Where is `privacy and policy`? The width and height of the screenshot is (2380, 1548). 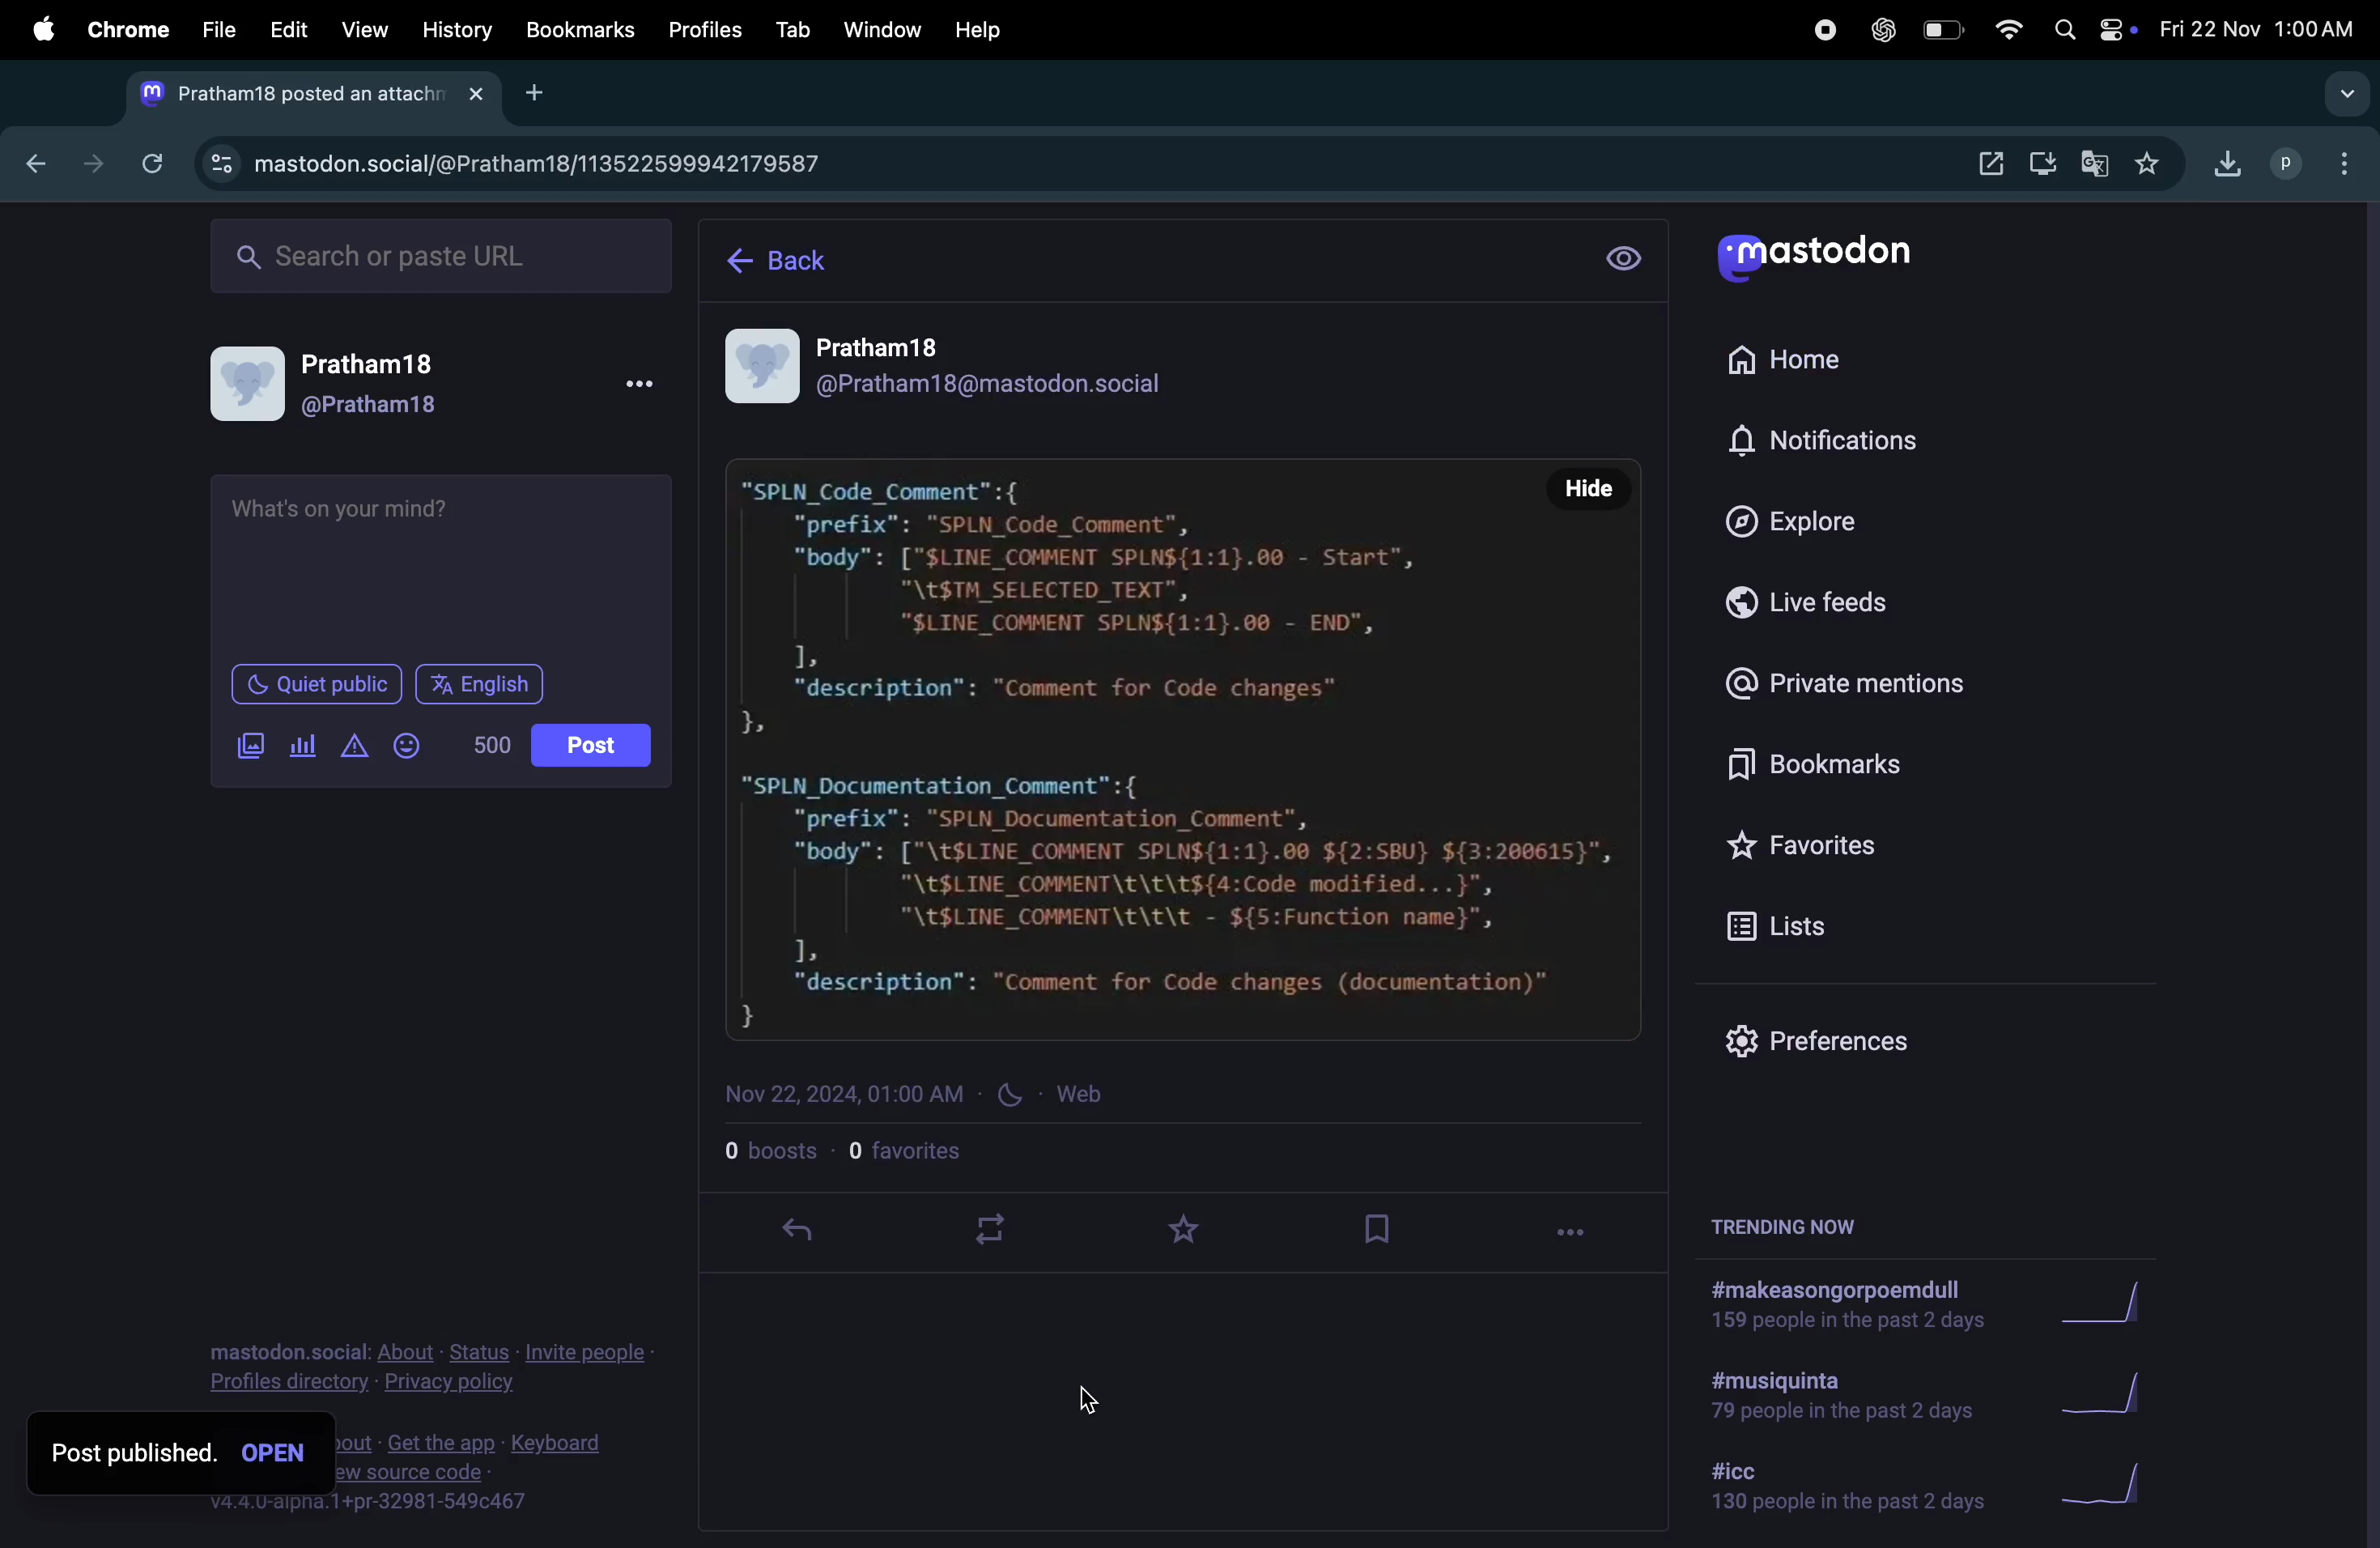 privacy and policy is located at coordinates (448, 1384).